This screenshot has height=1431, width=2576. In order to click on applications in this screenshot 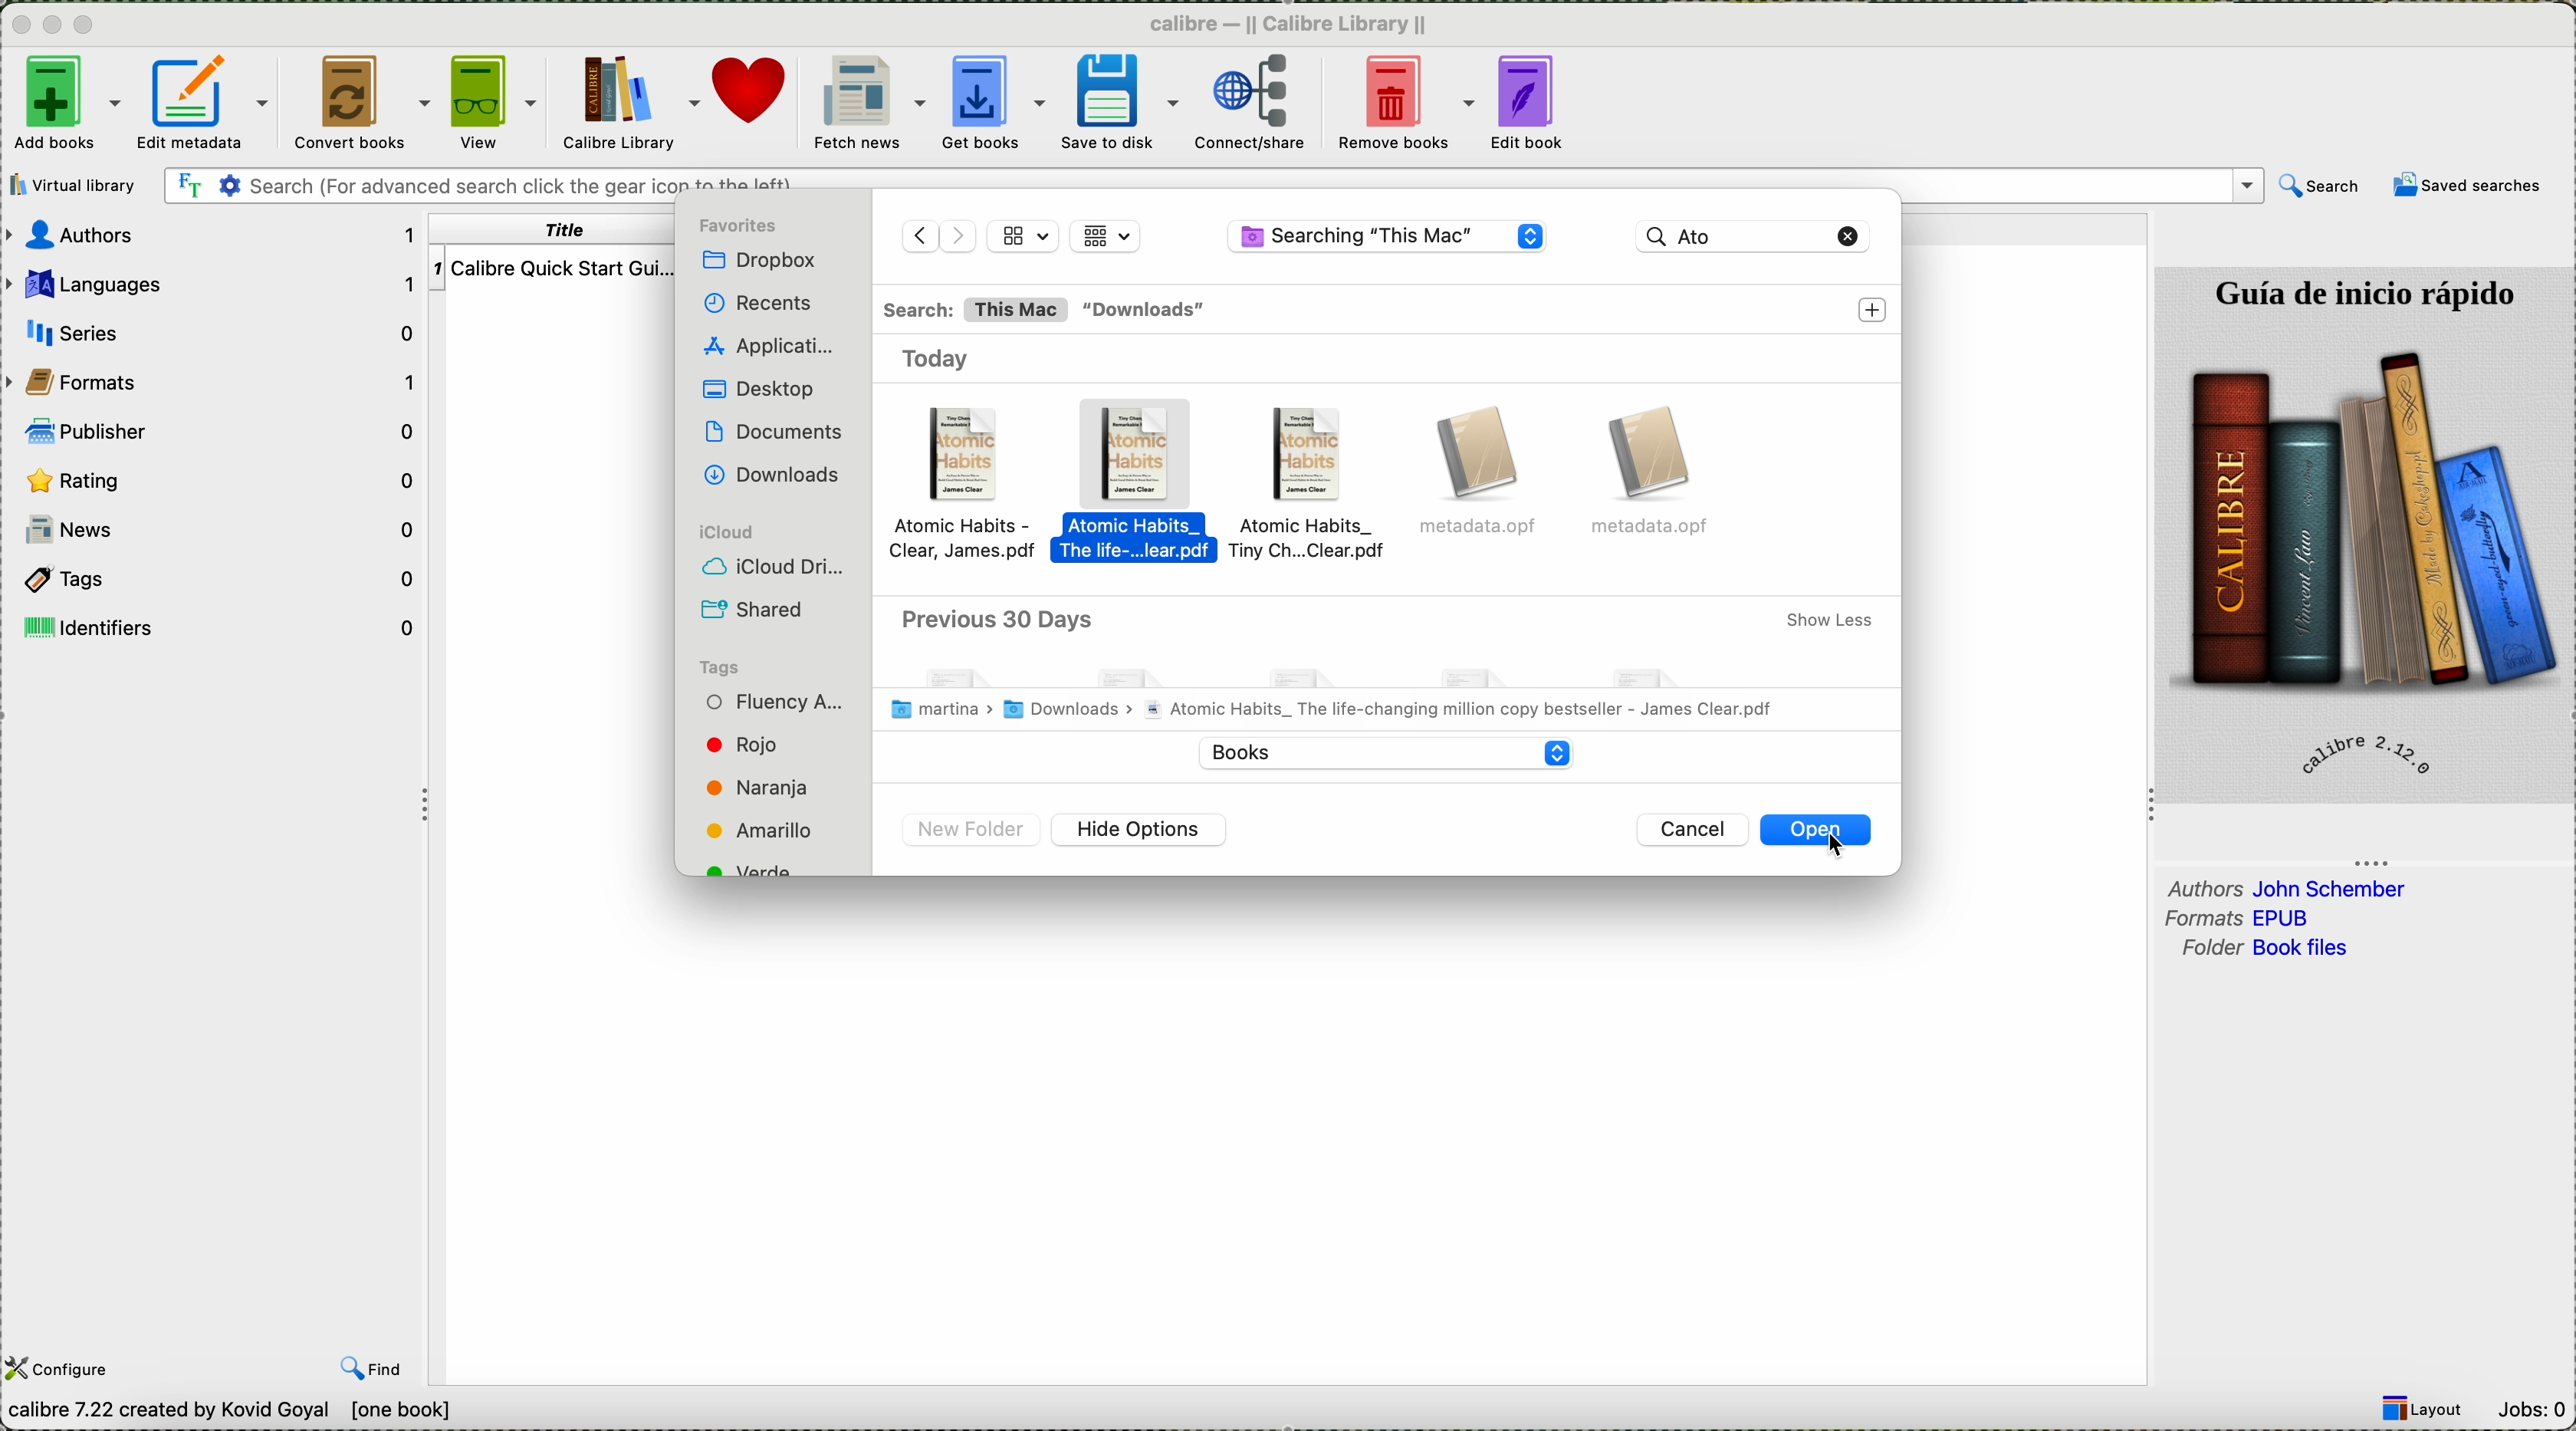, I will do `click(773, 348)`.